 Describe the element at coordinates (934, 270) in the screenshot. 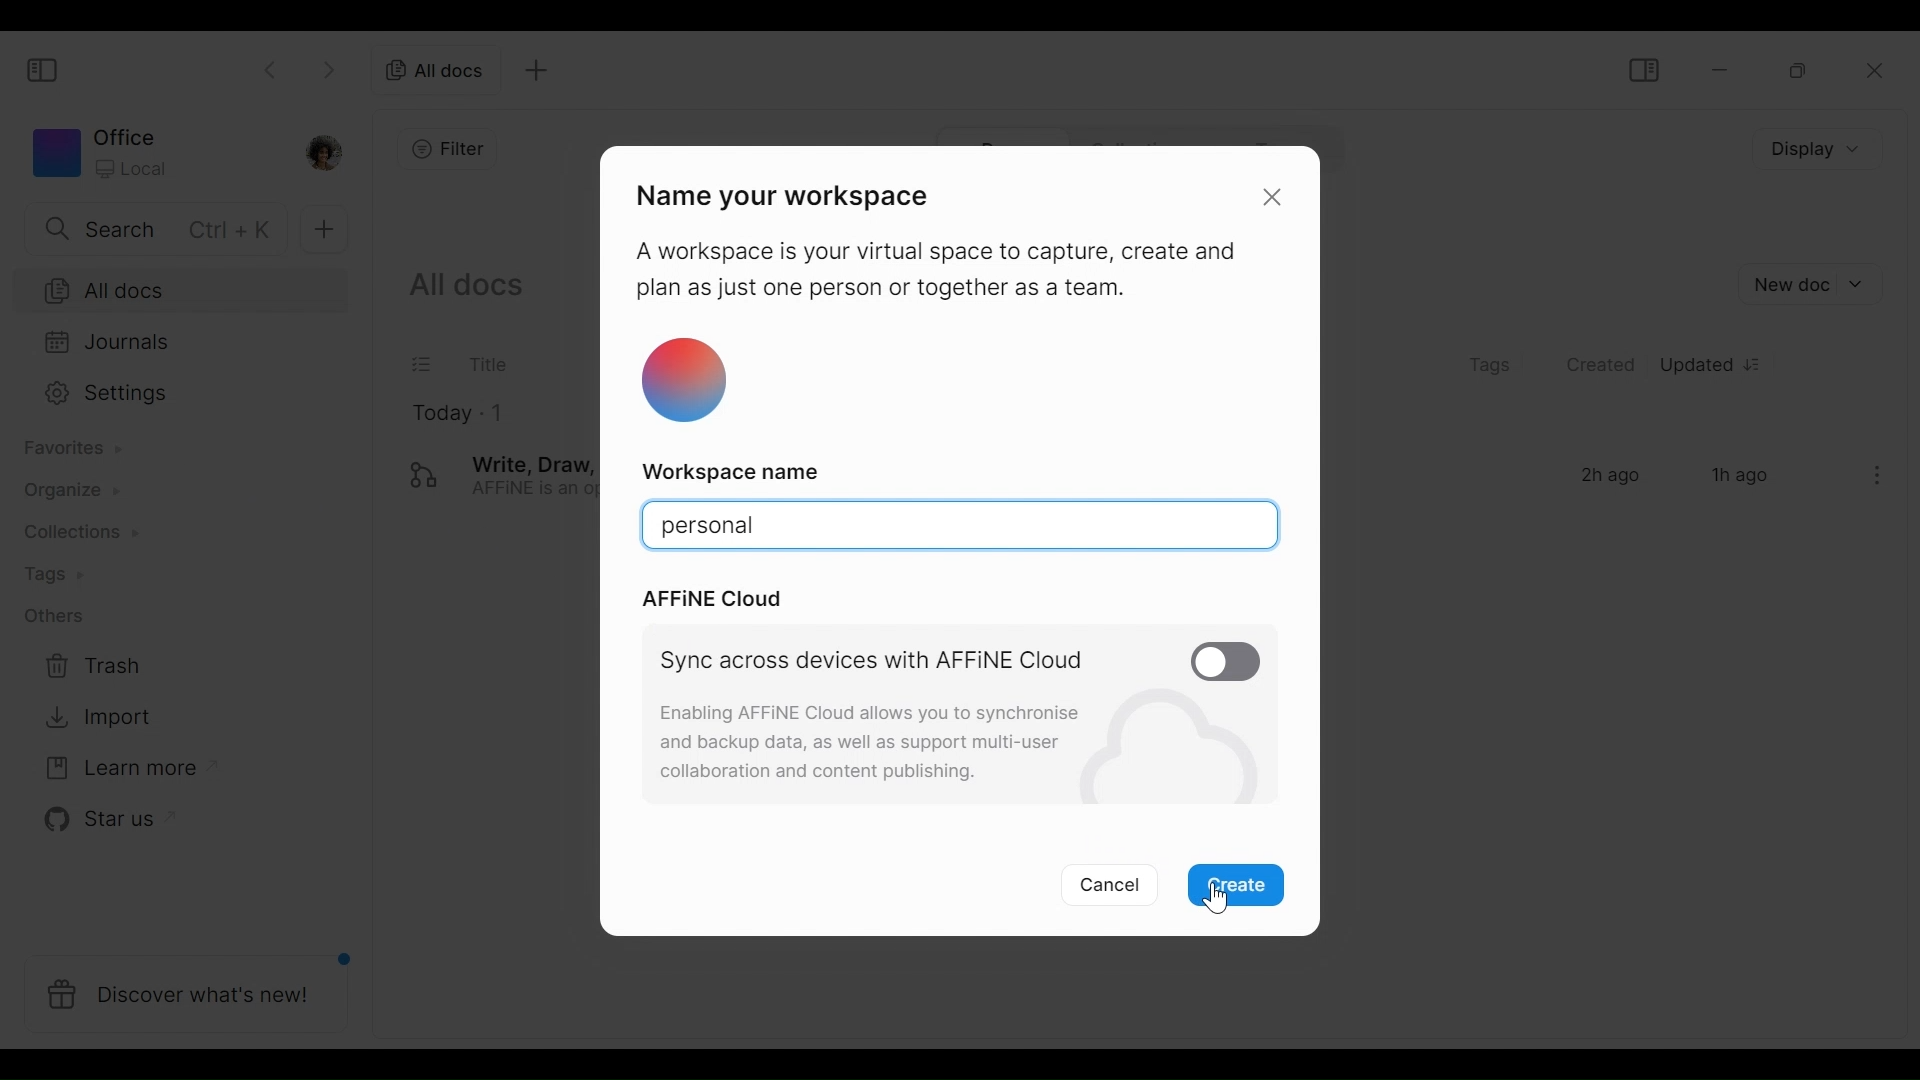

I see `A workspace is your virtual space to capture, create and
plan as just one person or together as a team.` at that location.